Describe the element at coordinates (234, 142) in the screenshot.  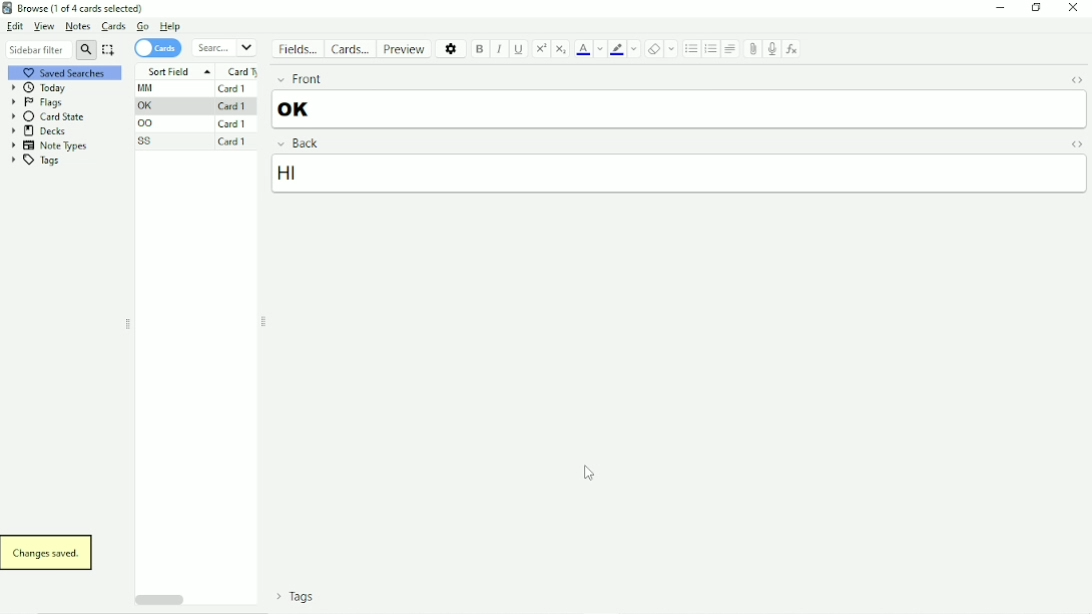
I see `Card 1` at that location.